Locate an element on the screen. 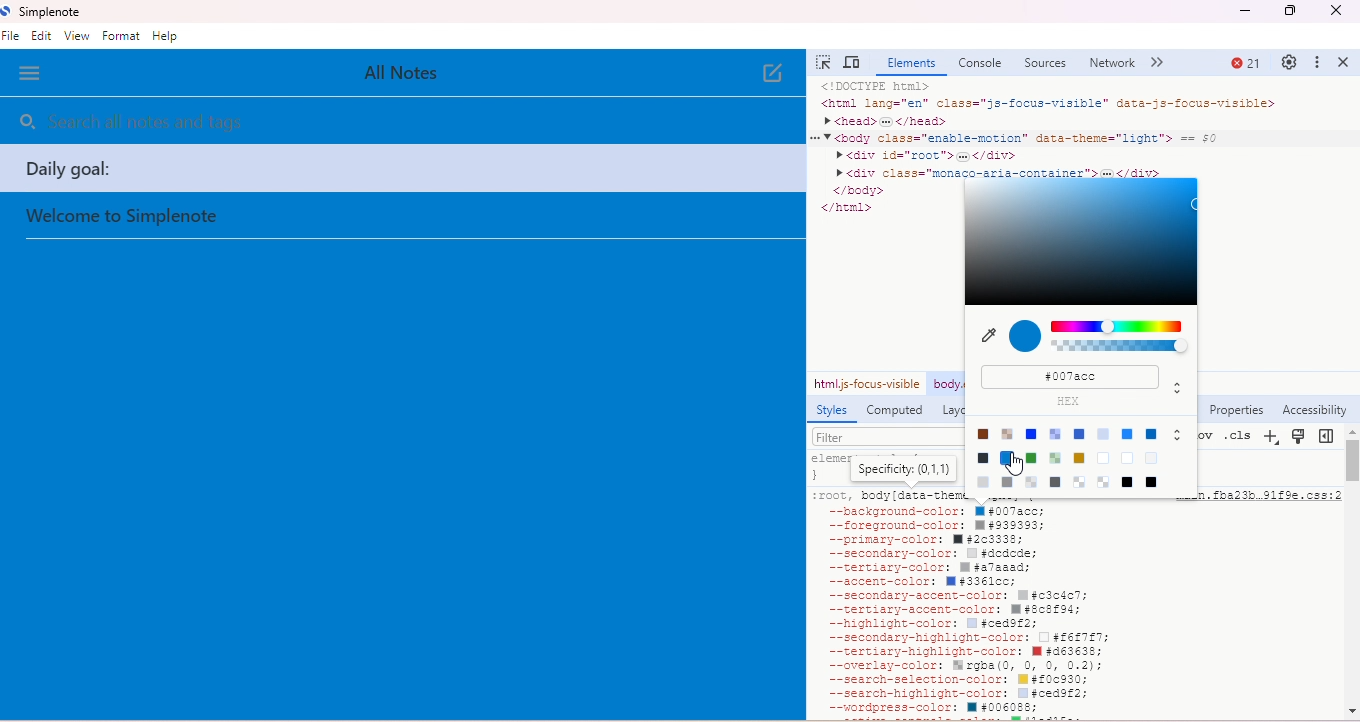 The height and width of the screenshot is (722, 1360). color code is located at coordinates (1073, 376).